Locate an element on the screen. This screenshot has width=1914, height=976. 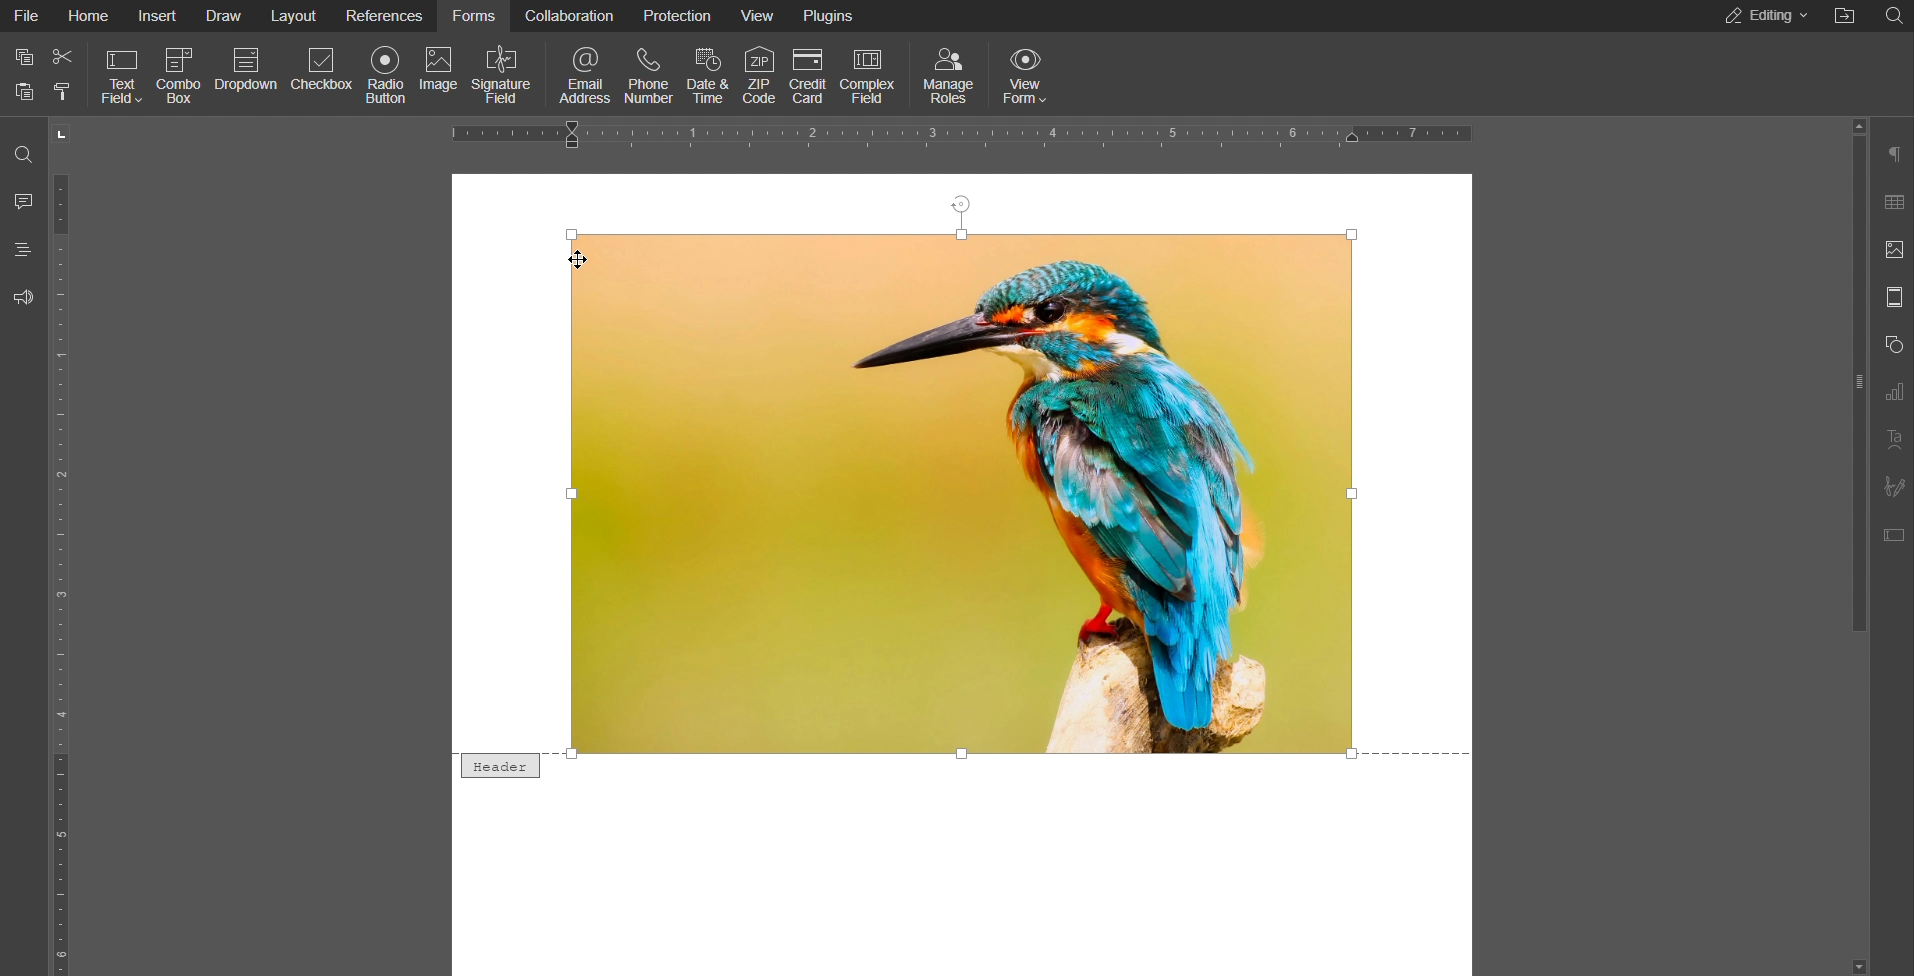
Horizontal Ruler is located at coordinates (966, 135).